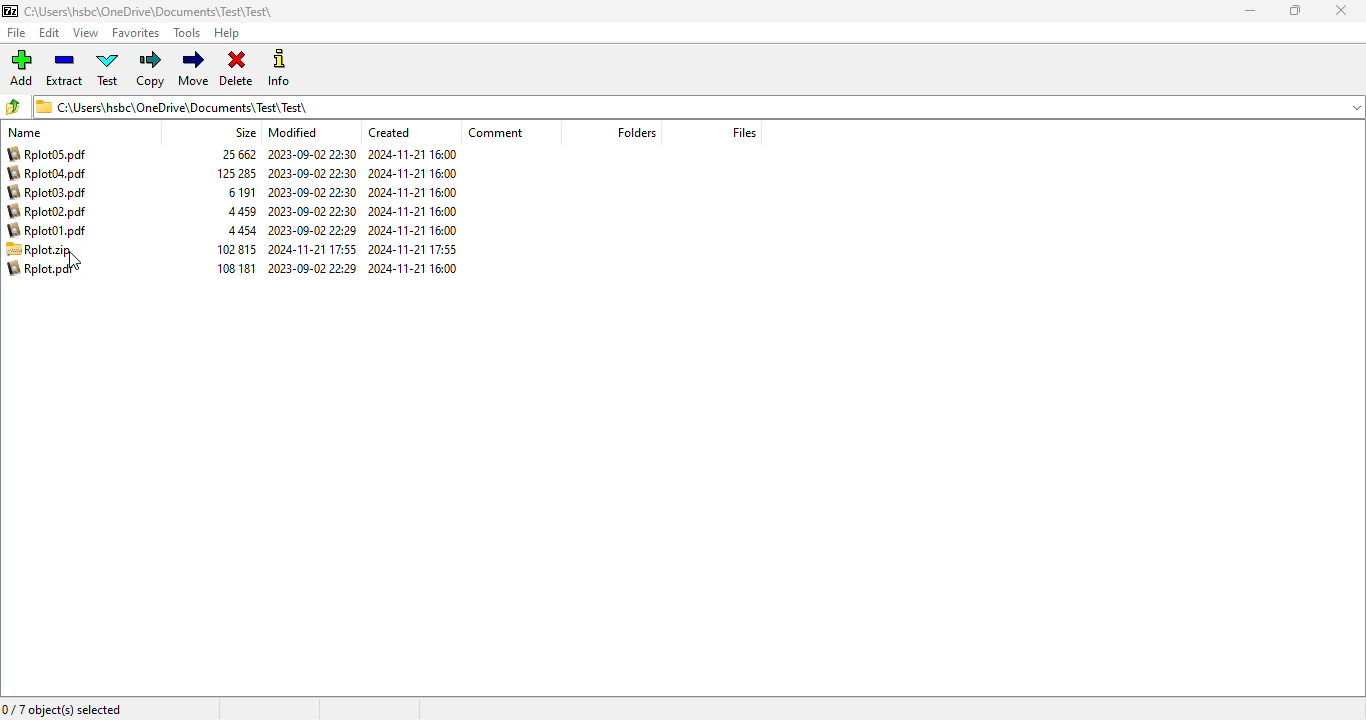  I want to click on browse folders, so click(14, 106).